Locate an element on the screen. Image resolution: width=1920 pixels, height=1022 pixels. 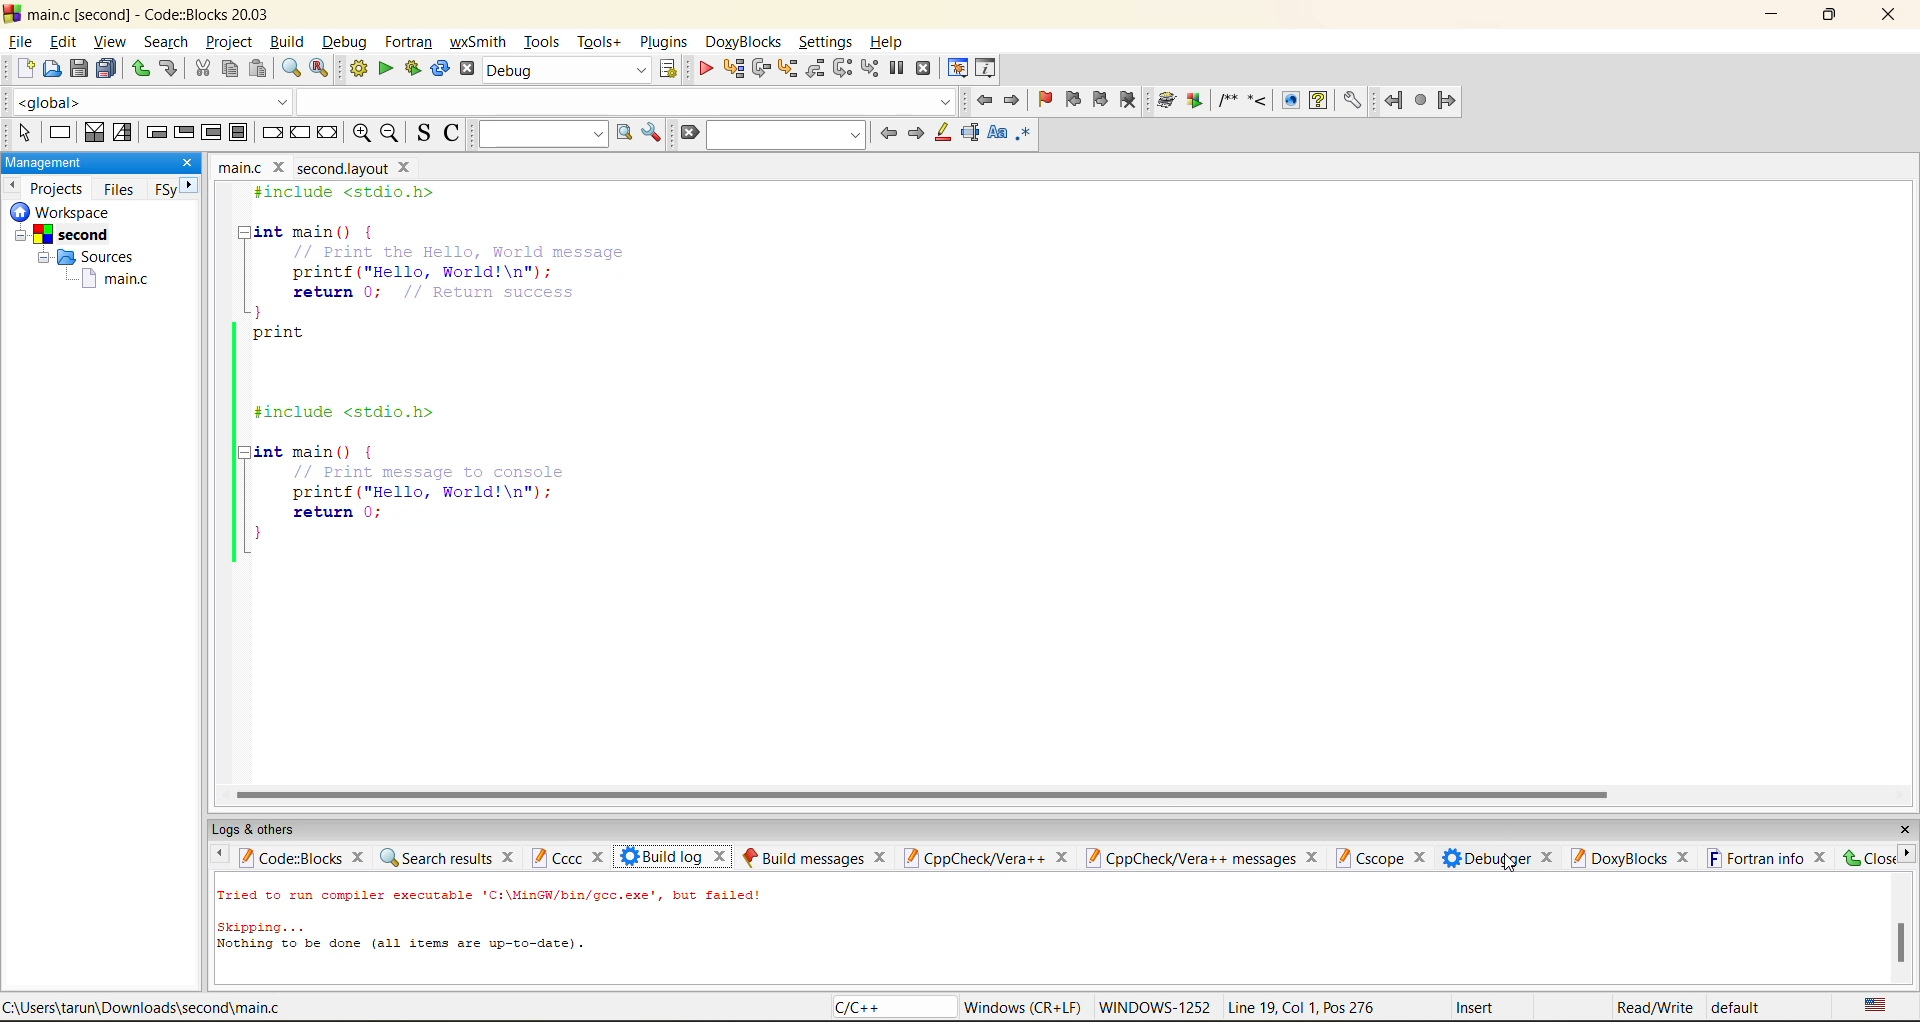
horizontal scroll bar is located at coordinates (928, 789).